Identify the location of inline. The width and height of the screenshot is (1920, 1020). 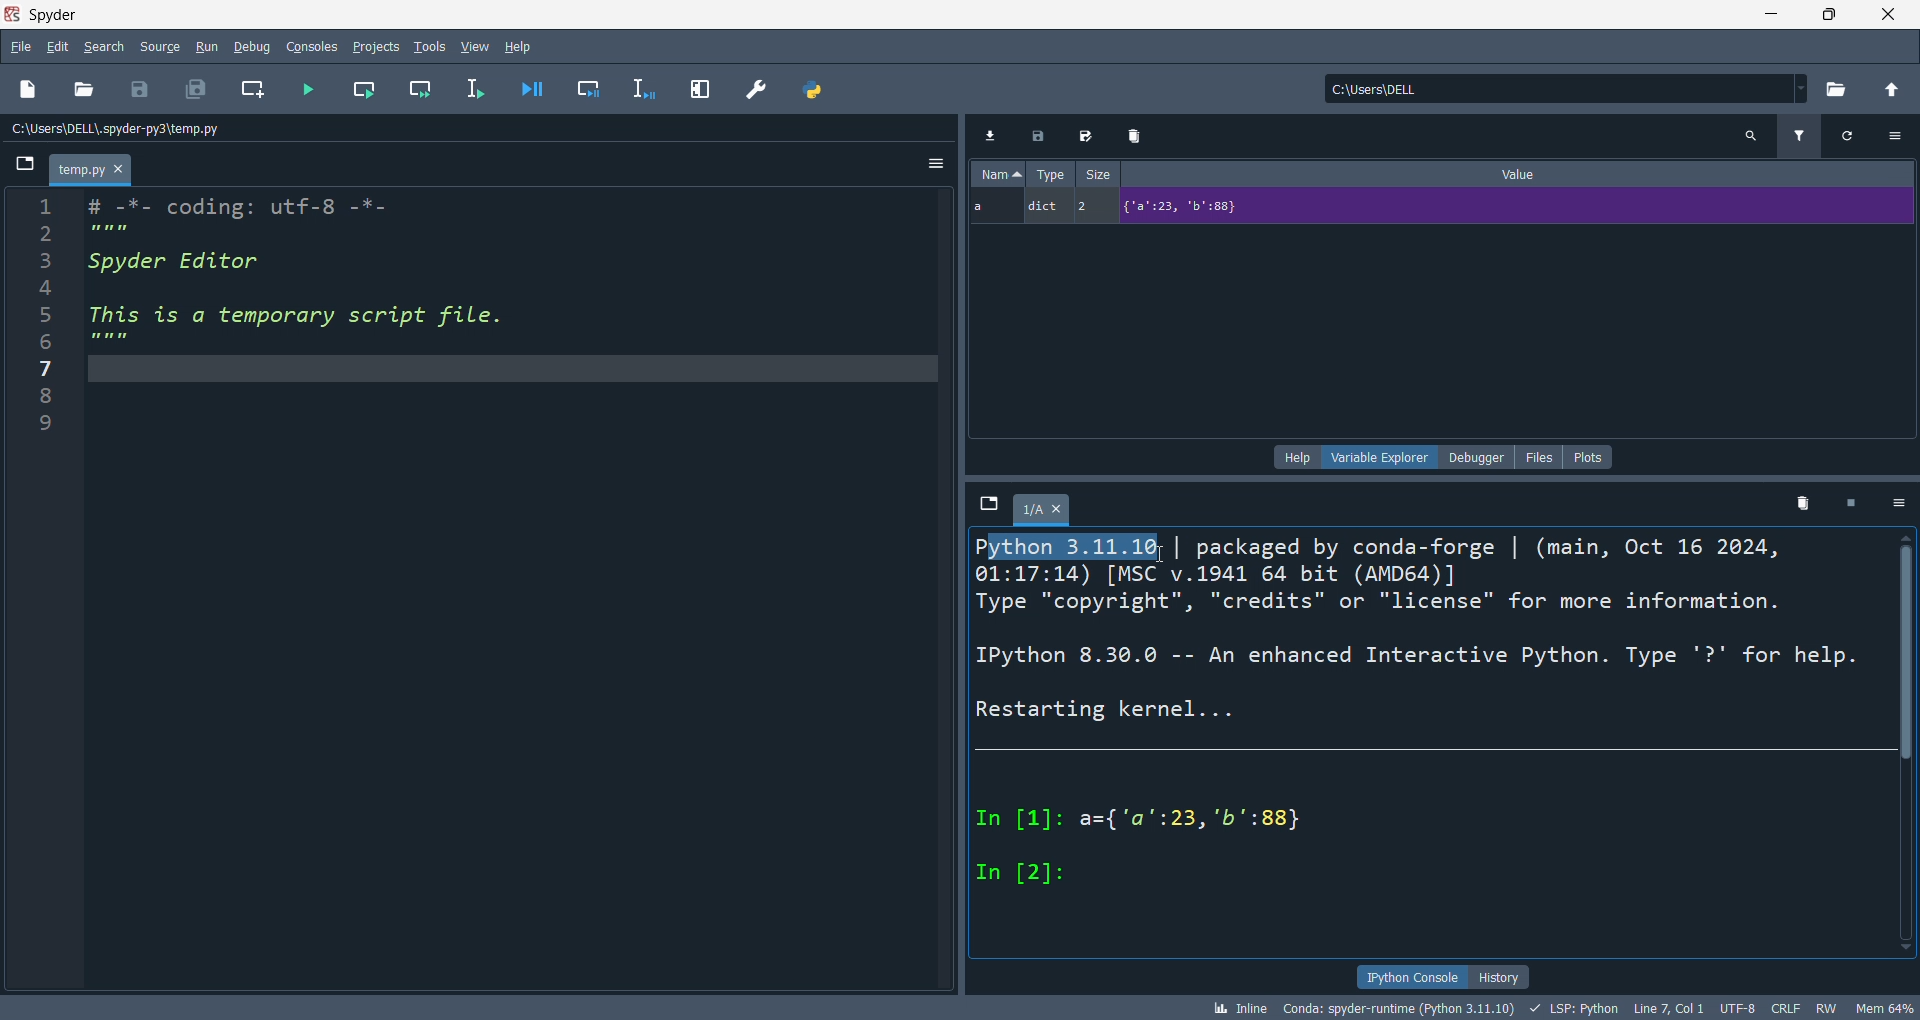
(1237, 1008).